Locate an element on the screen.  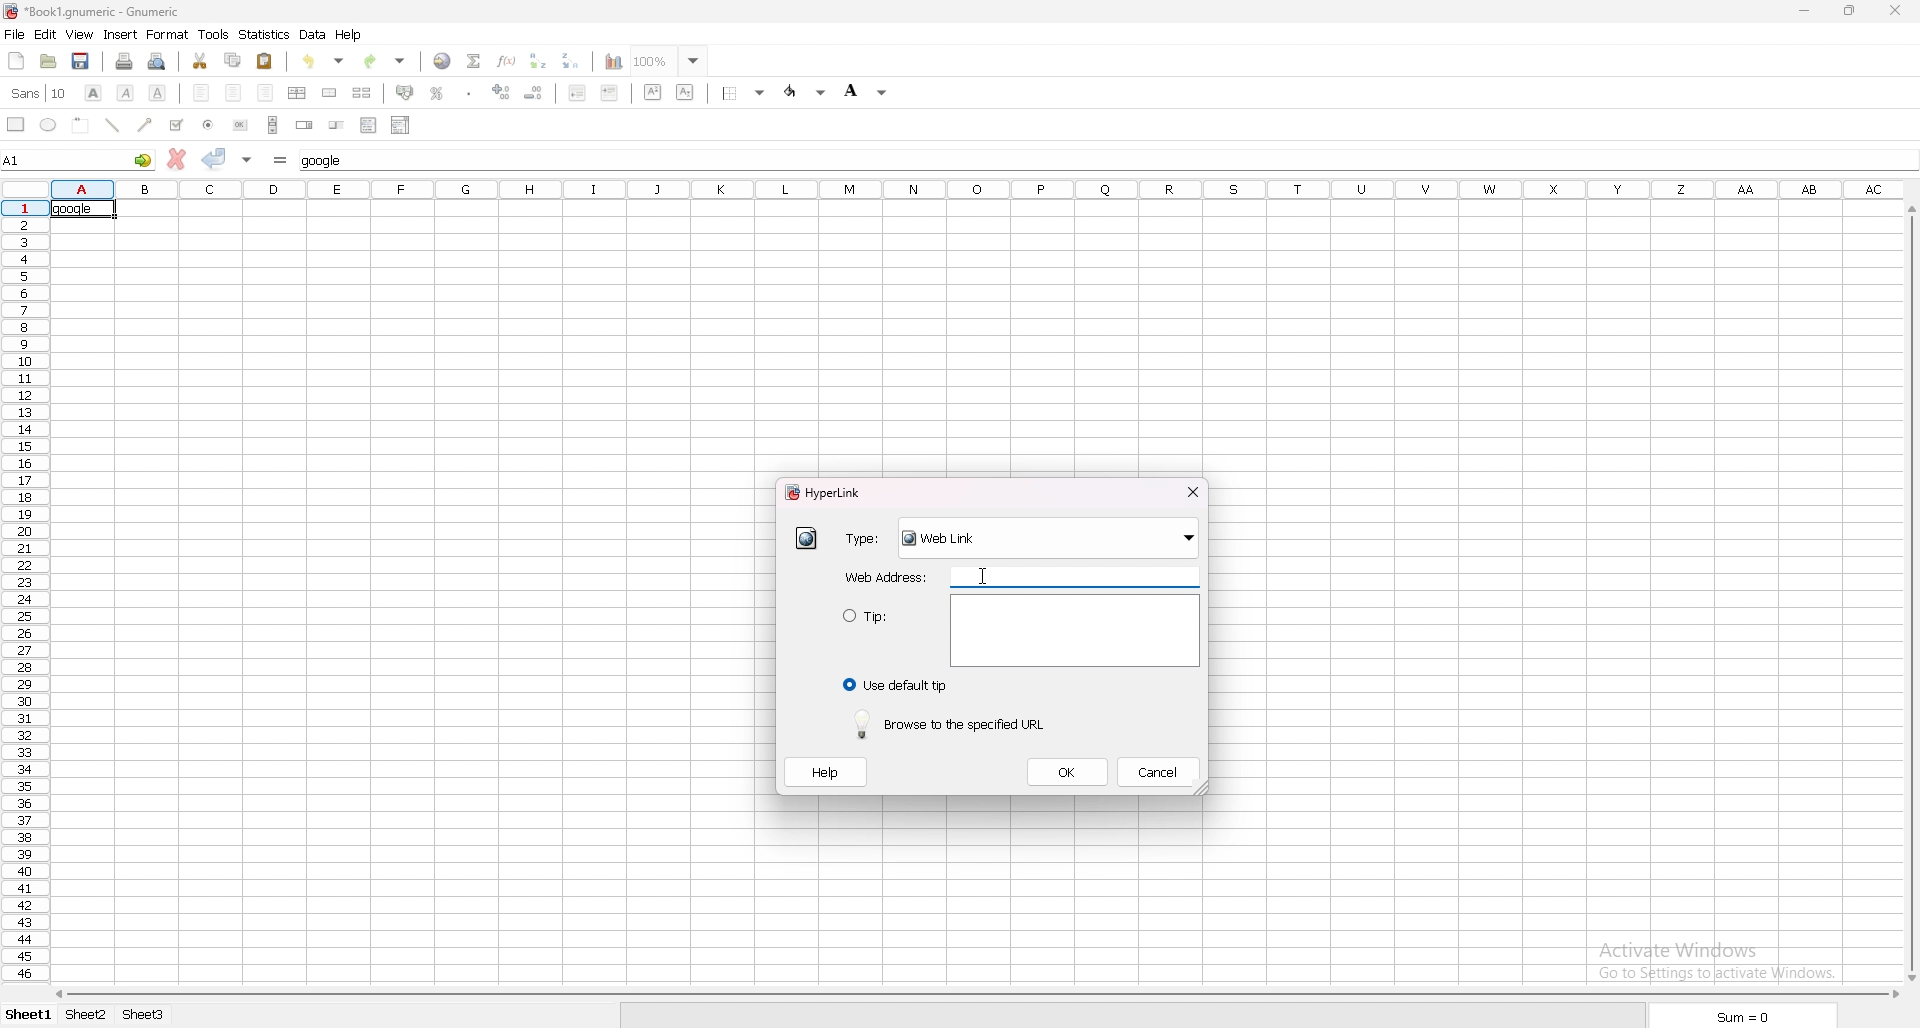
cut is located at coordinates (200, 61).